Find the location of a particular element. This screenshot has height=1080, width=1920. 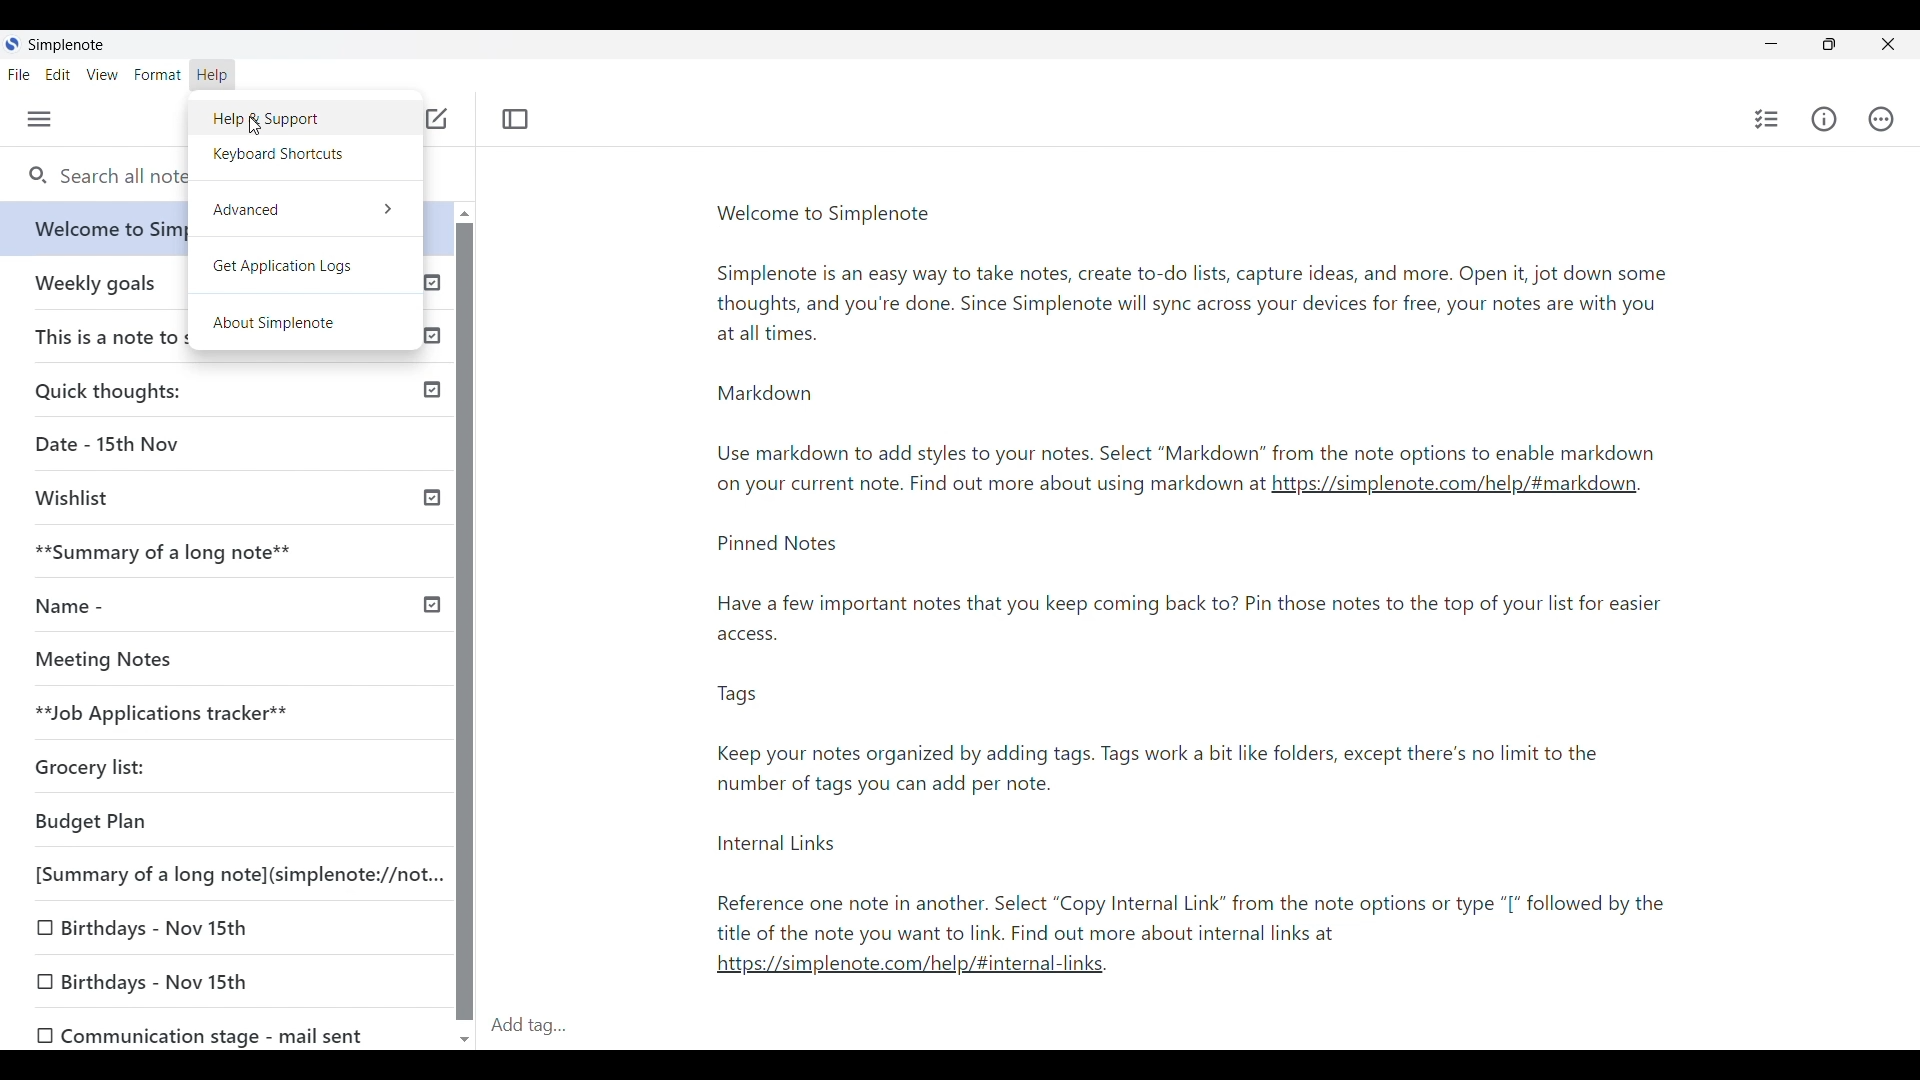

Menu is located at coordinates (40, 119).